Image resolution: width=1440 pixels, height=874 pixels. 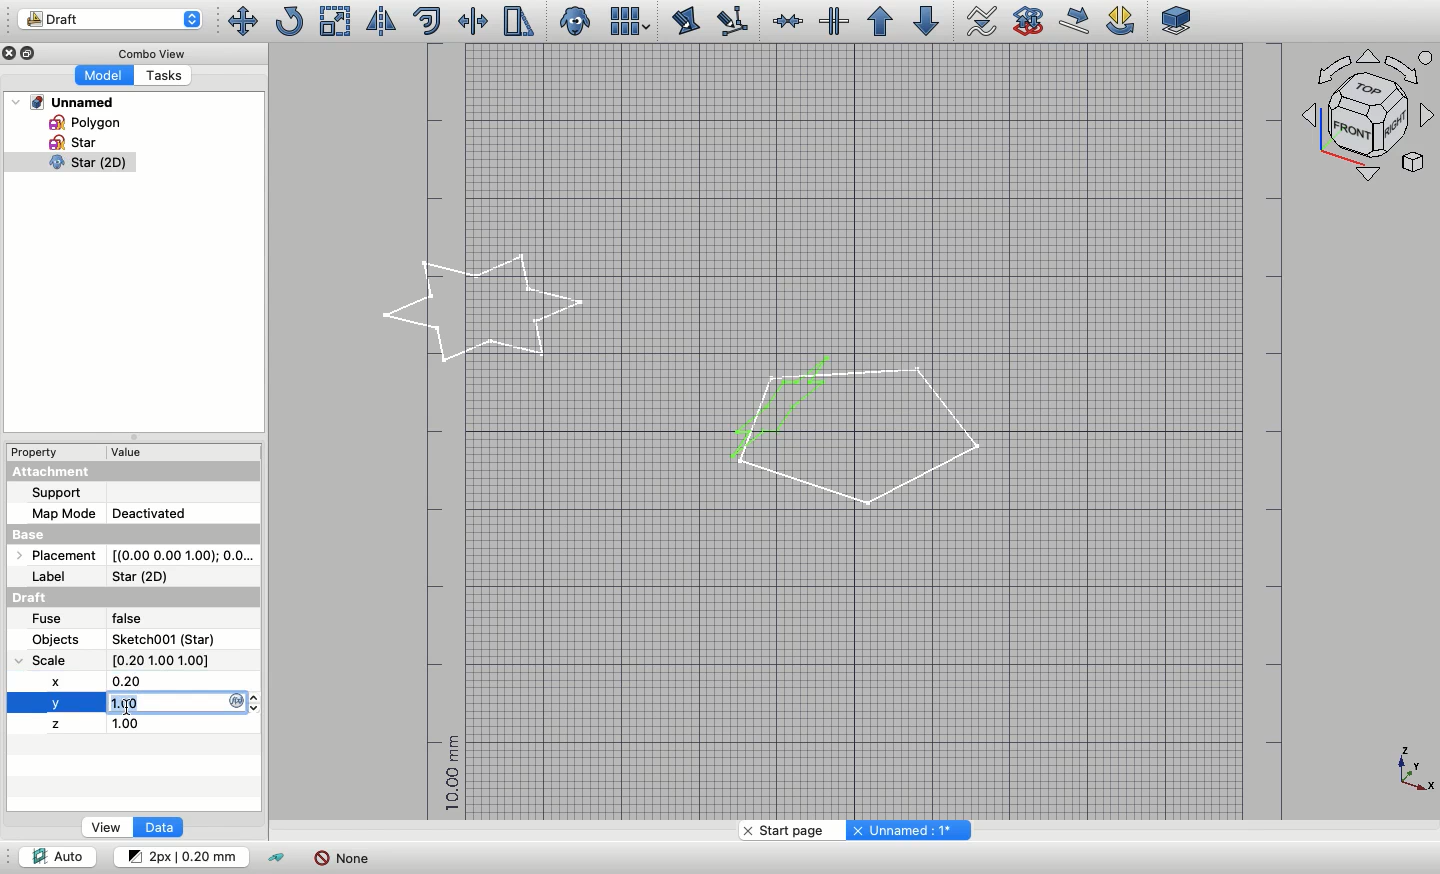 I want to click on X, so click(x=56, y=680).